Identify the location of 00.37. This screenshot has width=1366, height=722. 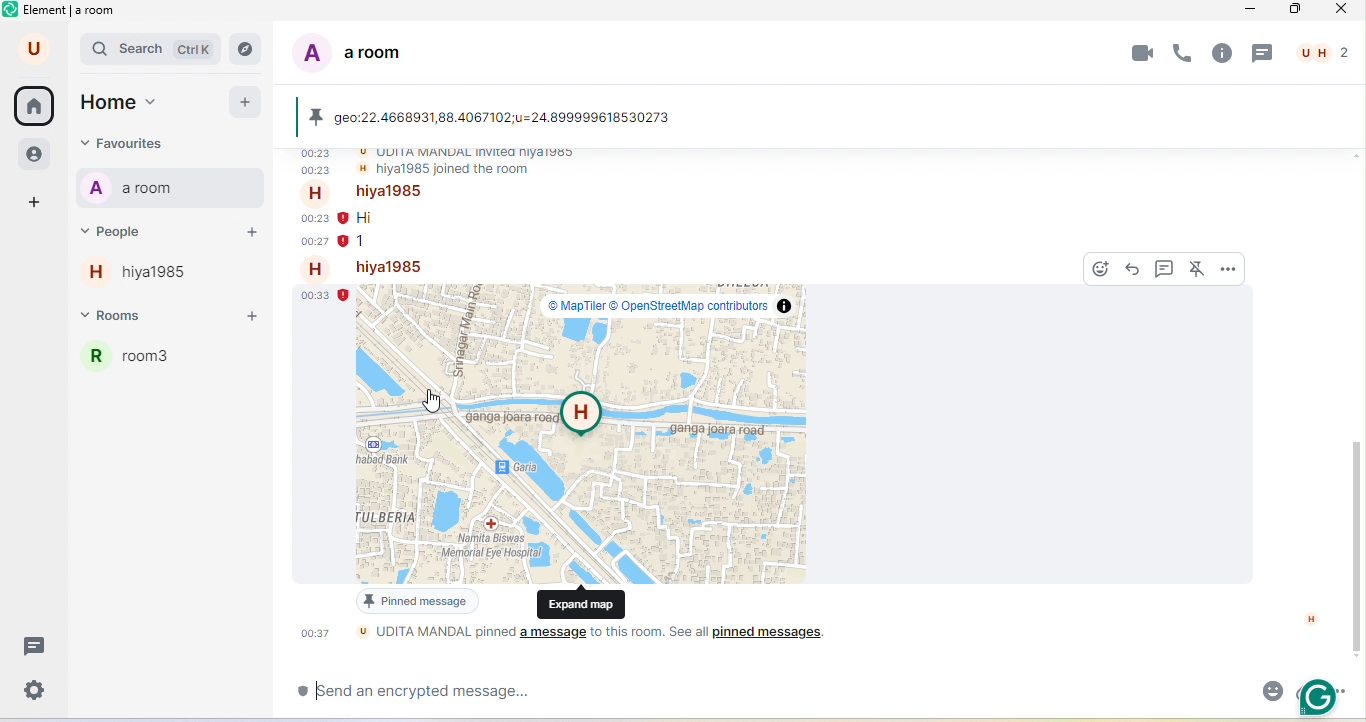
(320, 633).